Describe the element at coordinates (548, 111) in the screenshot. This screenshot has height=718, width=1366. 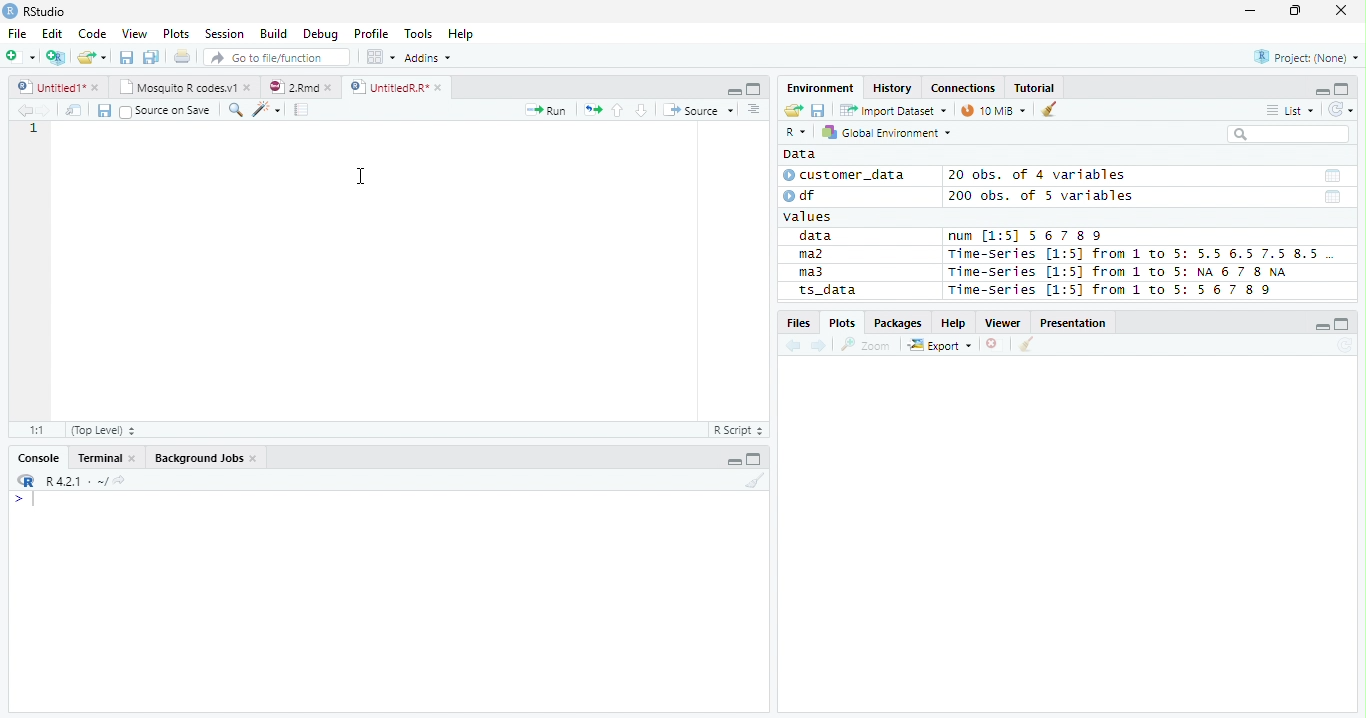
I see `Run` at that location.